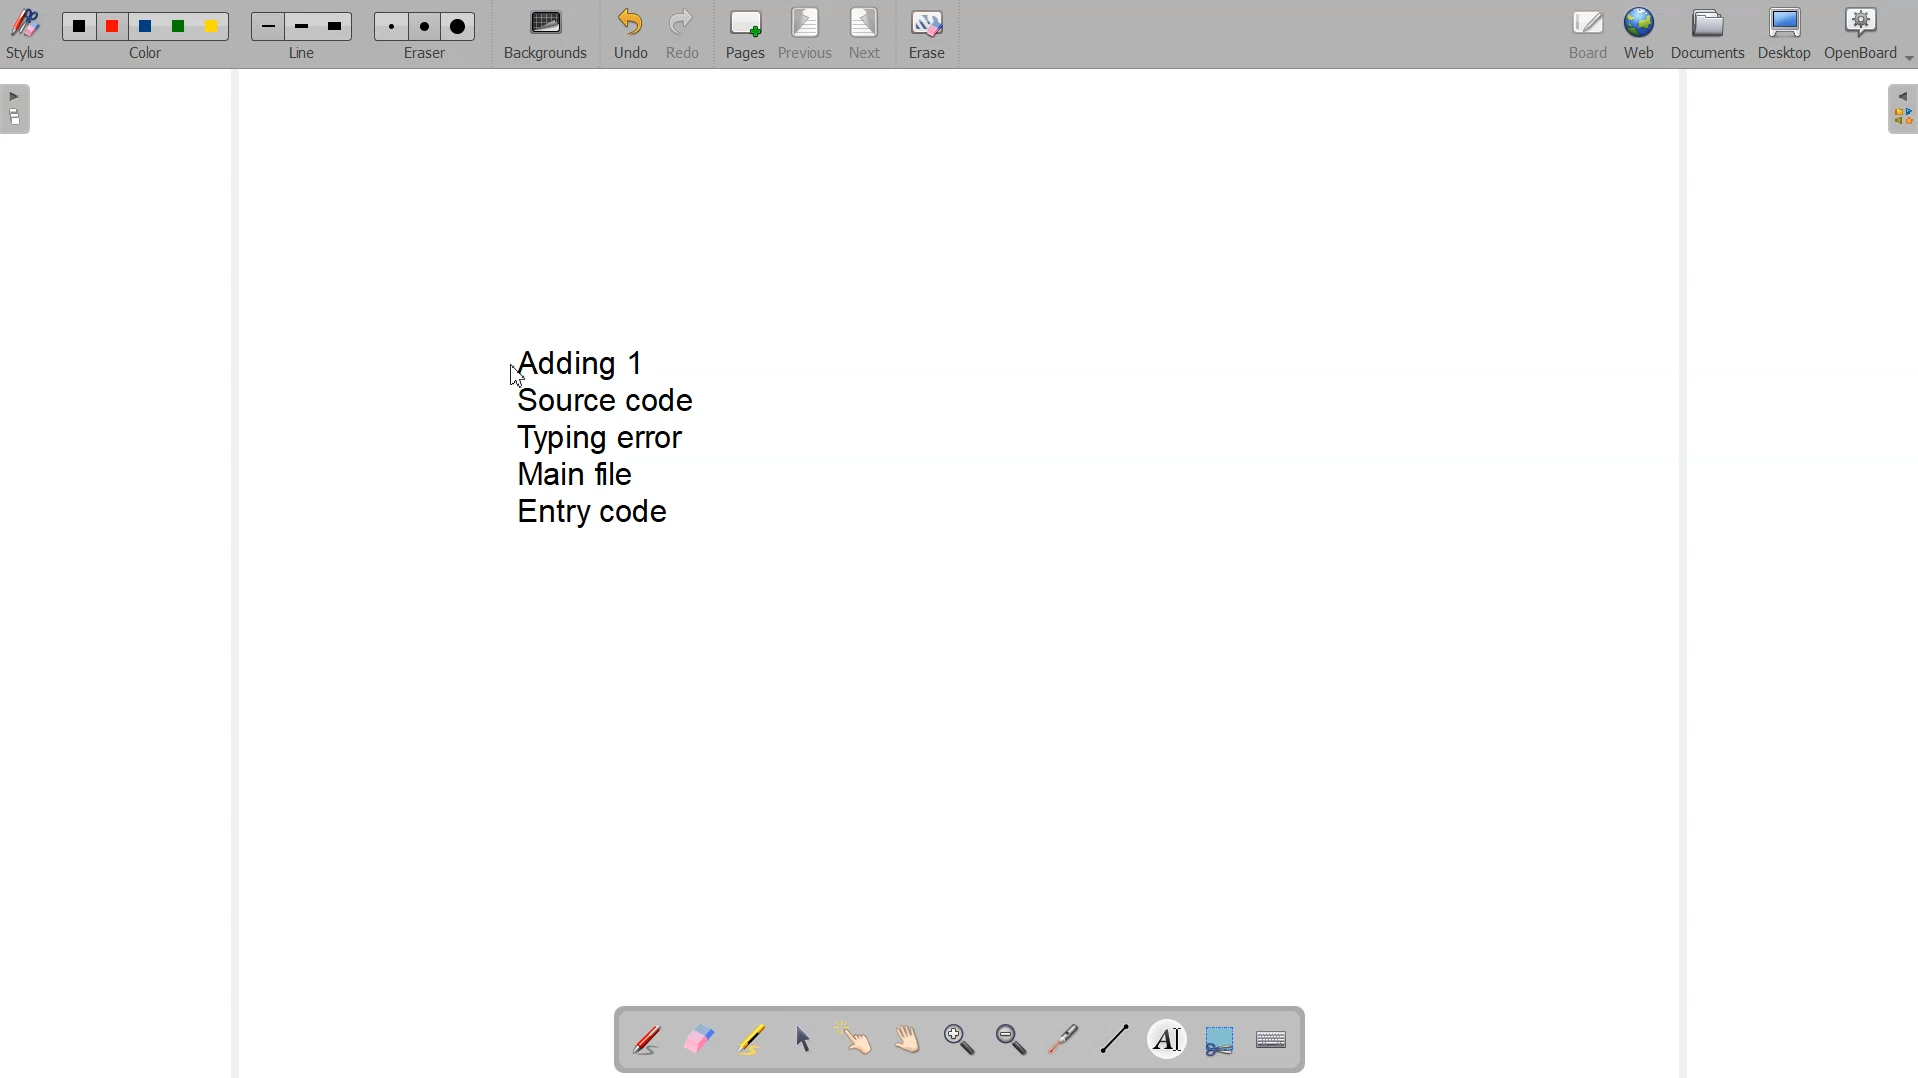  What do you see at coordinates (80, 26) in the screenshot?
I see `Color 1` at bounding box center [80, 26].